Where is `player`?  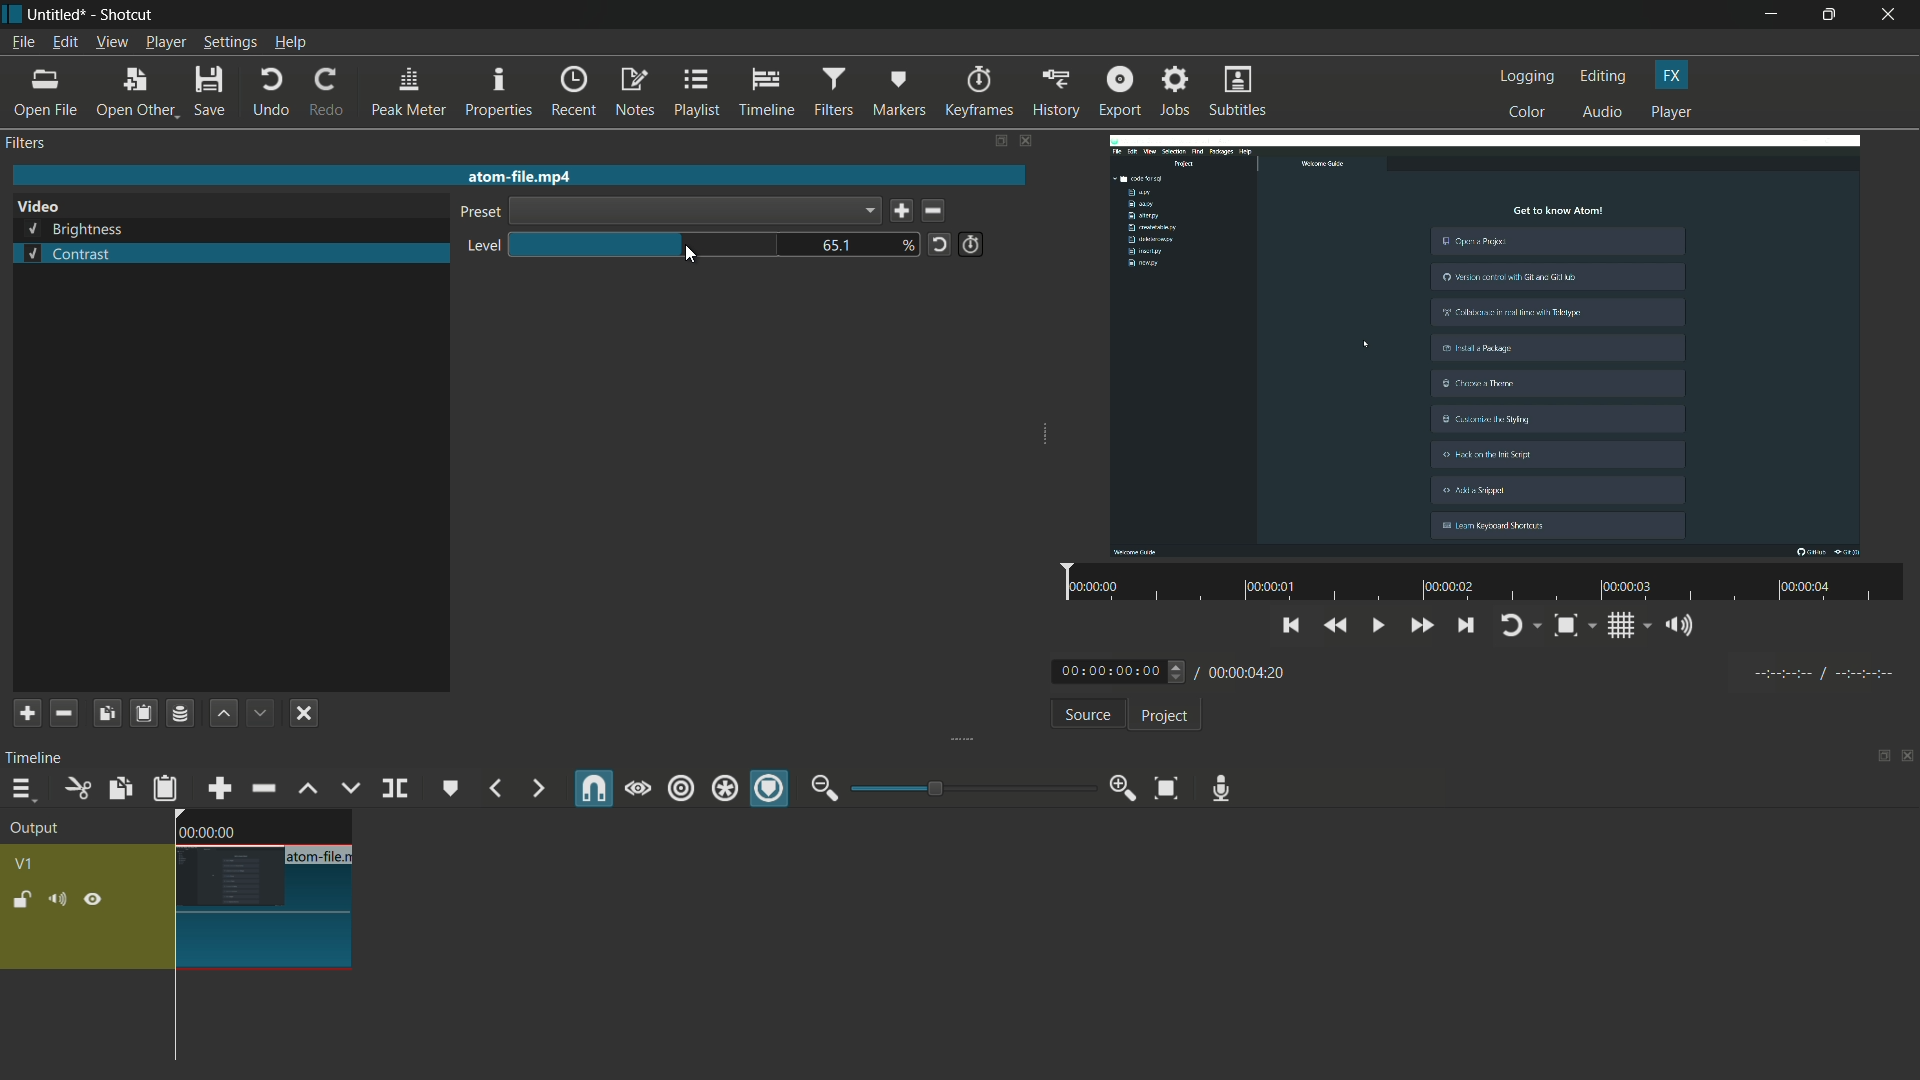 player is located at coordinates (1671, 113).